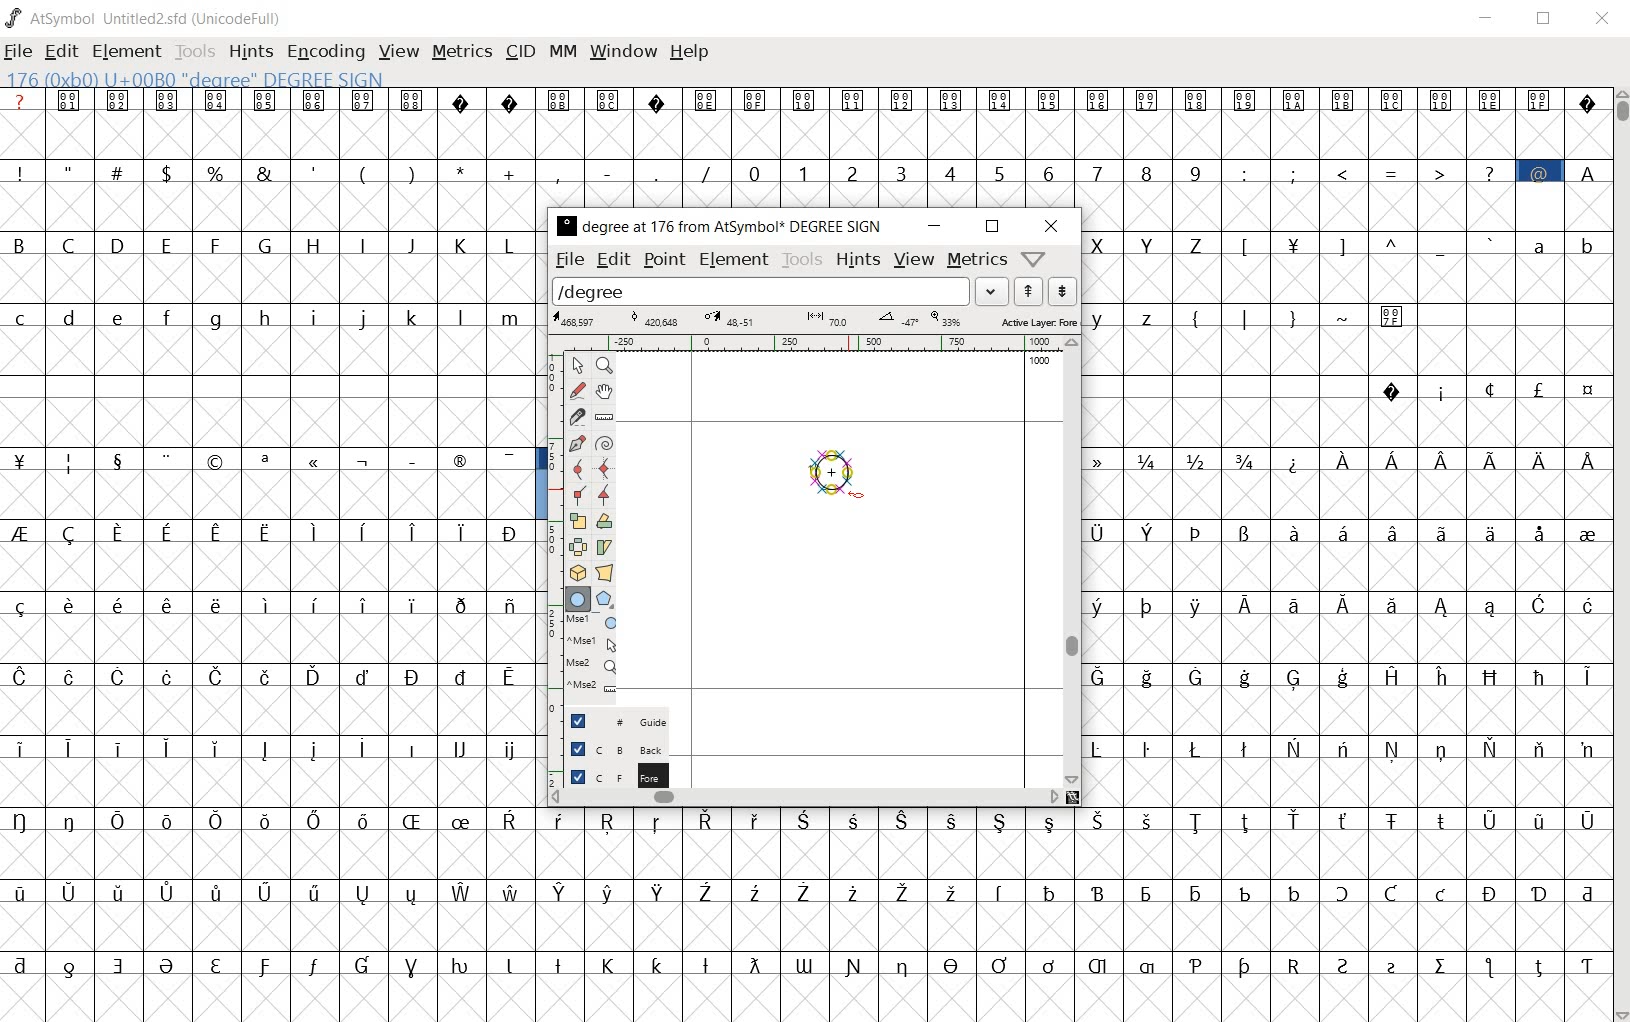  Describe the element at coordinates (1181, 458) in the screenshot. I see `fractions` at that location.